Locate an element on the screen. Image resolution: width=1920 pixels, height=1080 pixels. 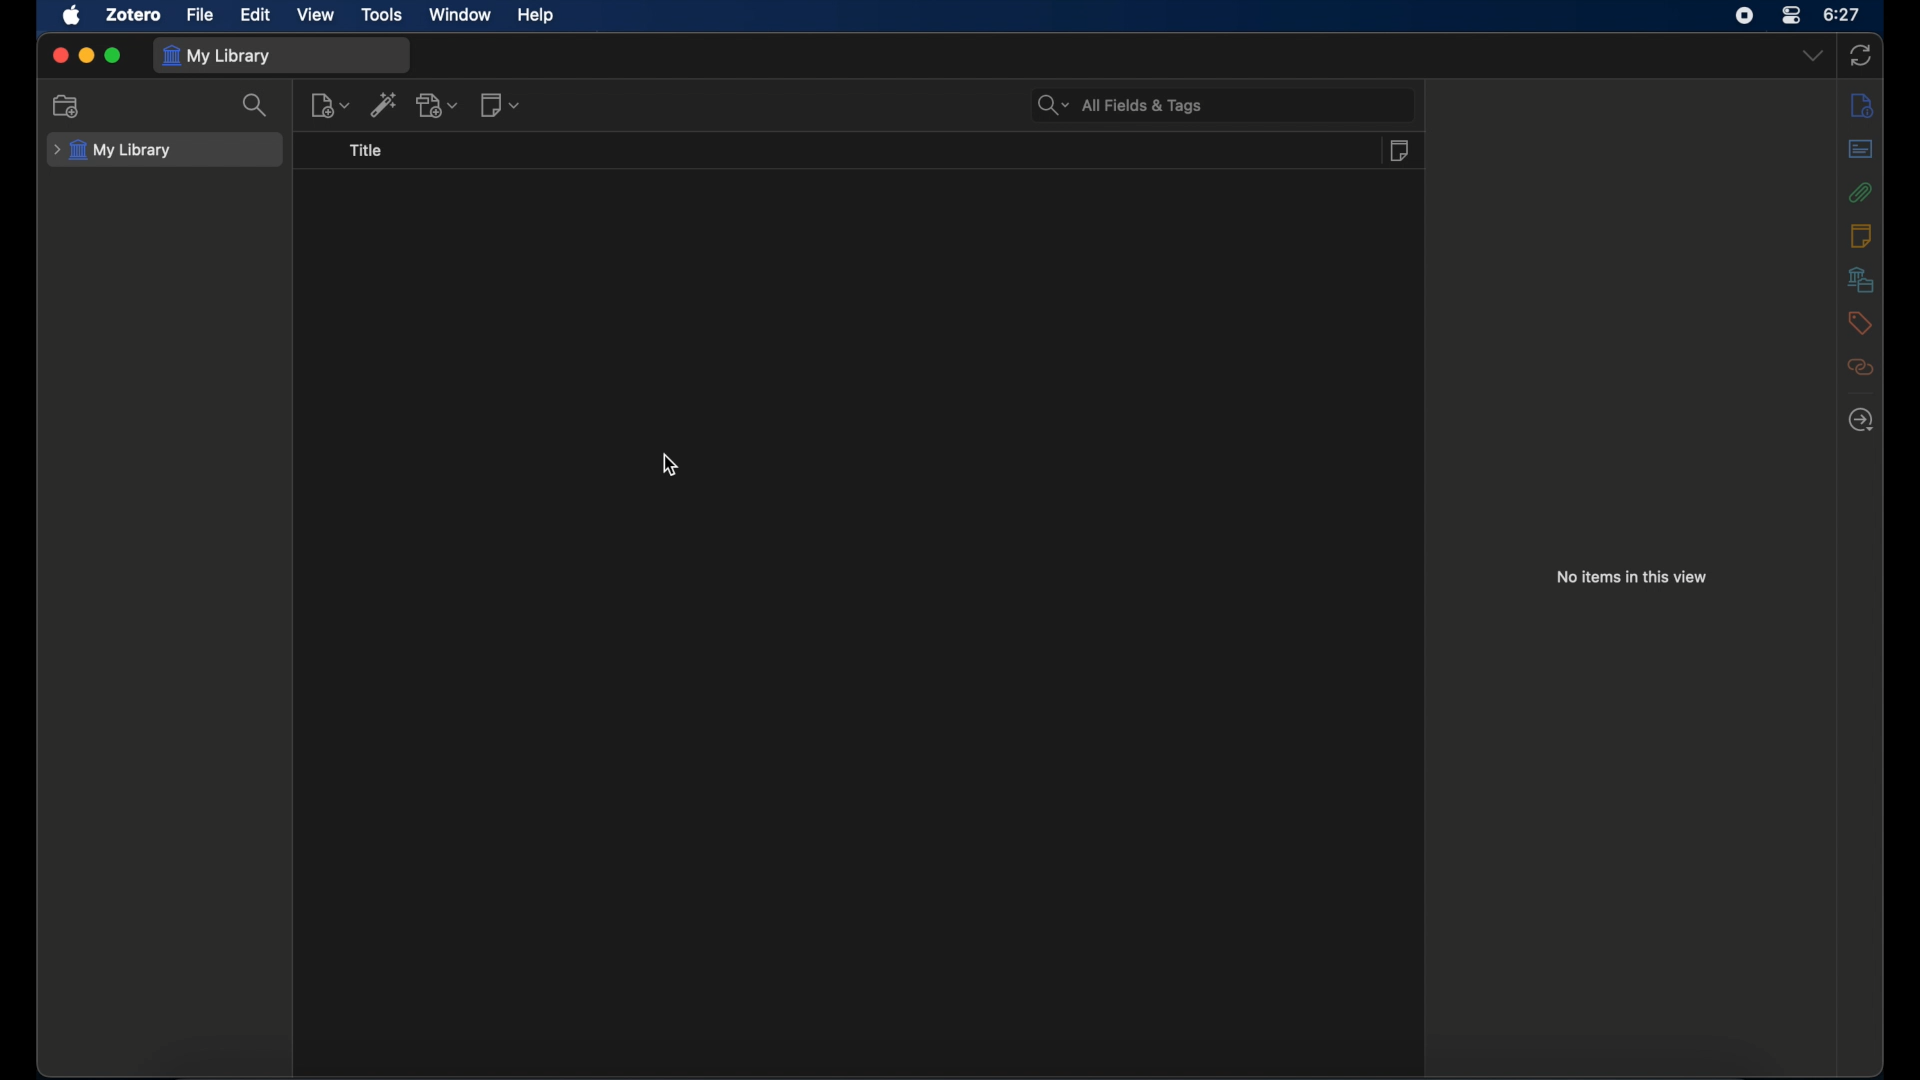
search is located at coordinates (256, 105).